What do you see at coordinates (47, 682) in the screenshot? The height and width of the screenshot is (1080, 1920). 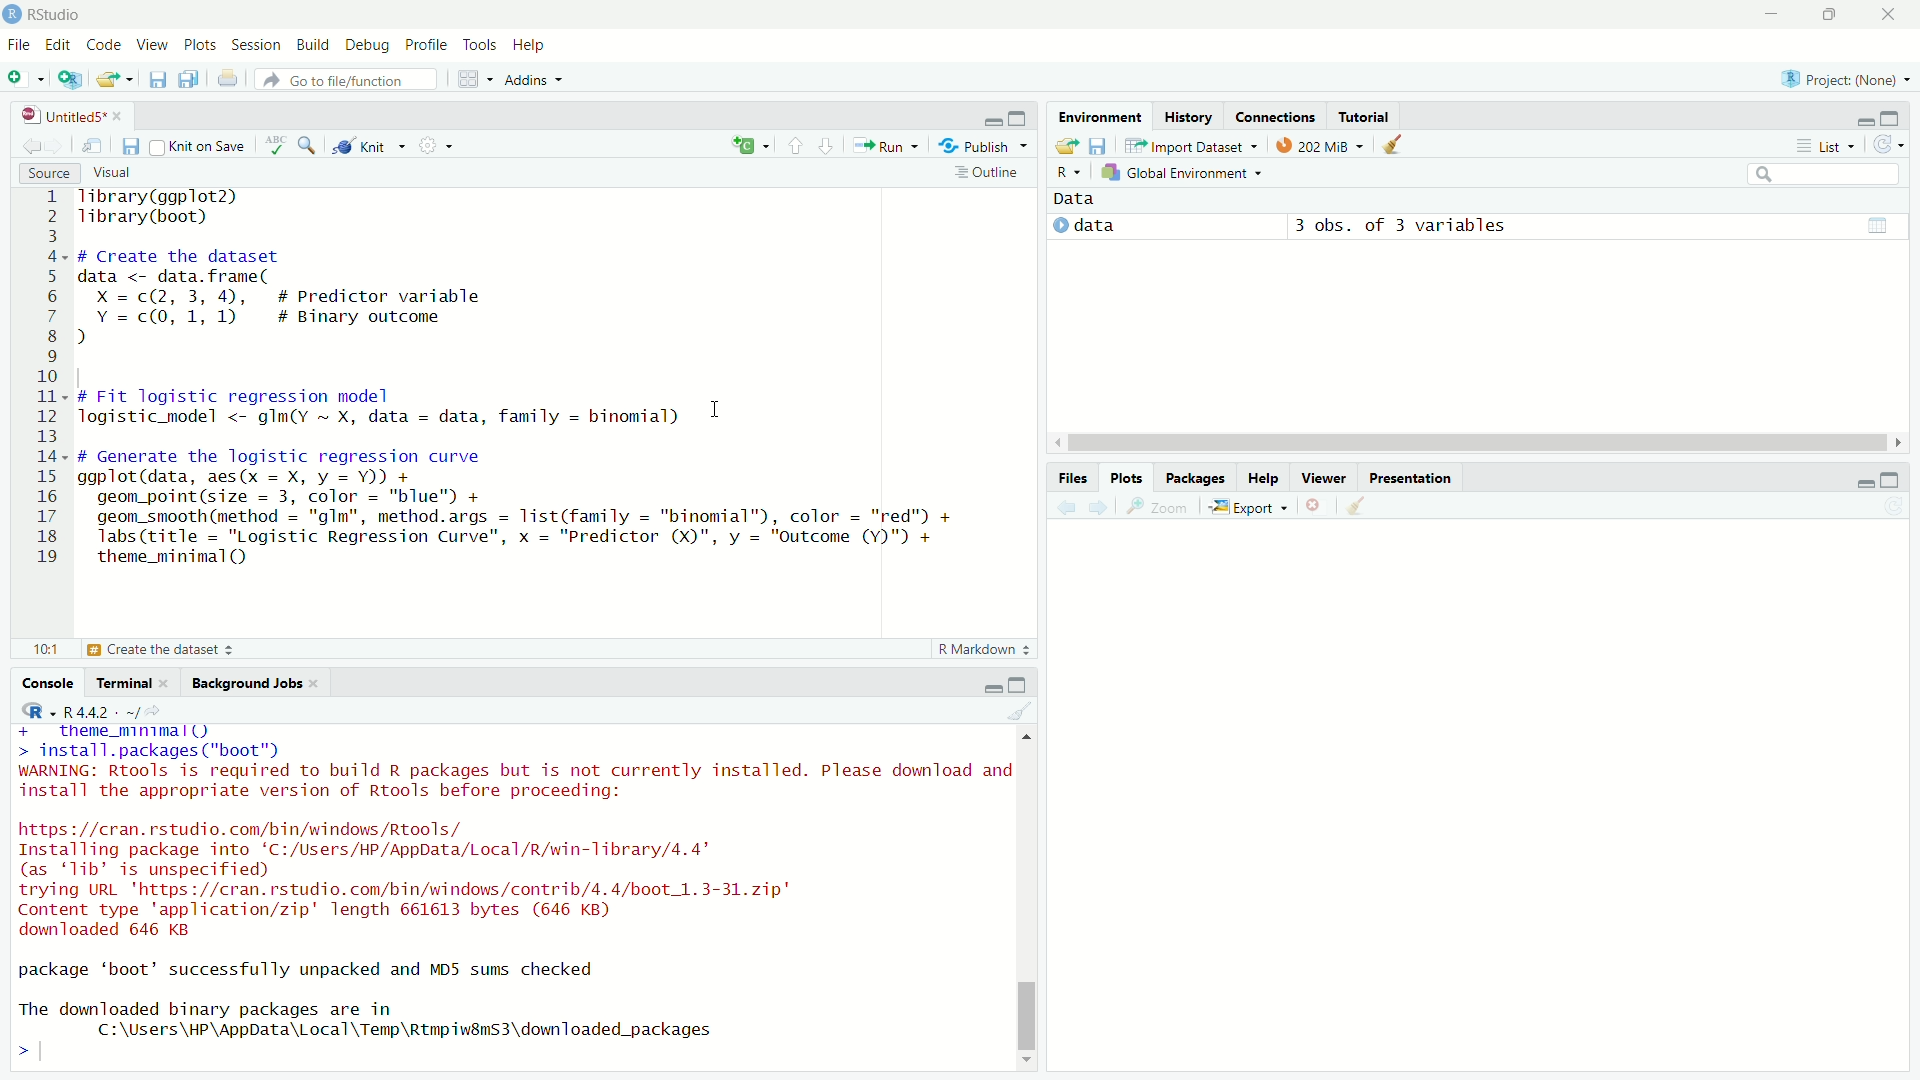 I see `Console` at bounding box center [47, 682].